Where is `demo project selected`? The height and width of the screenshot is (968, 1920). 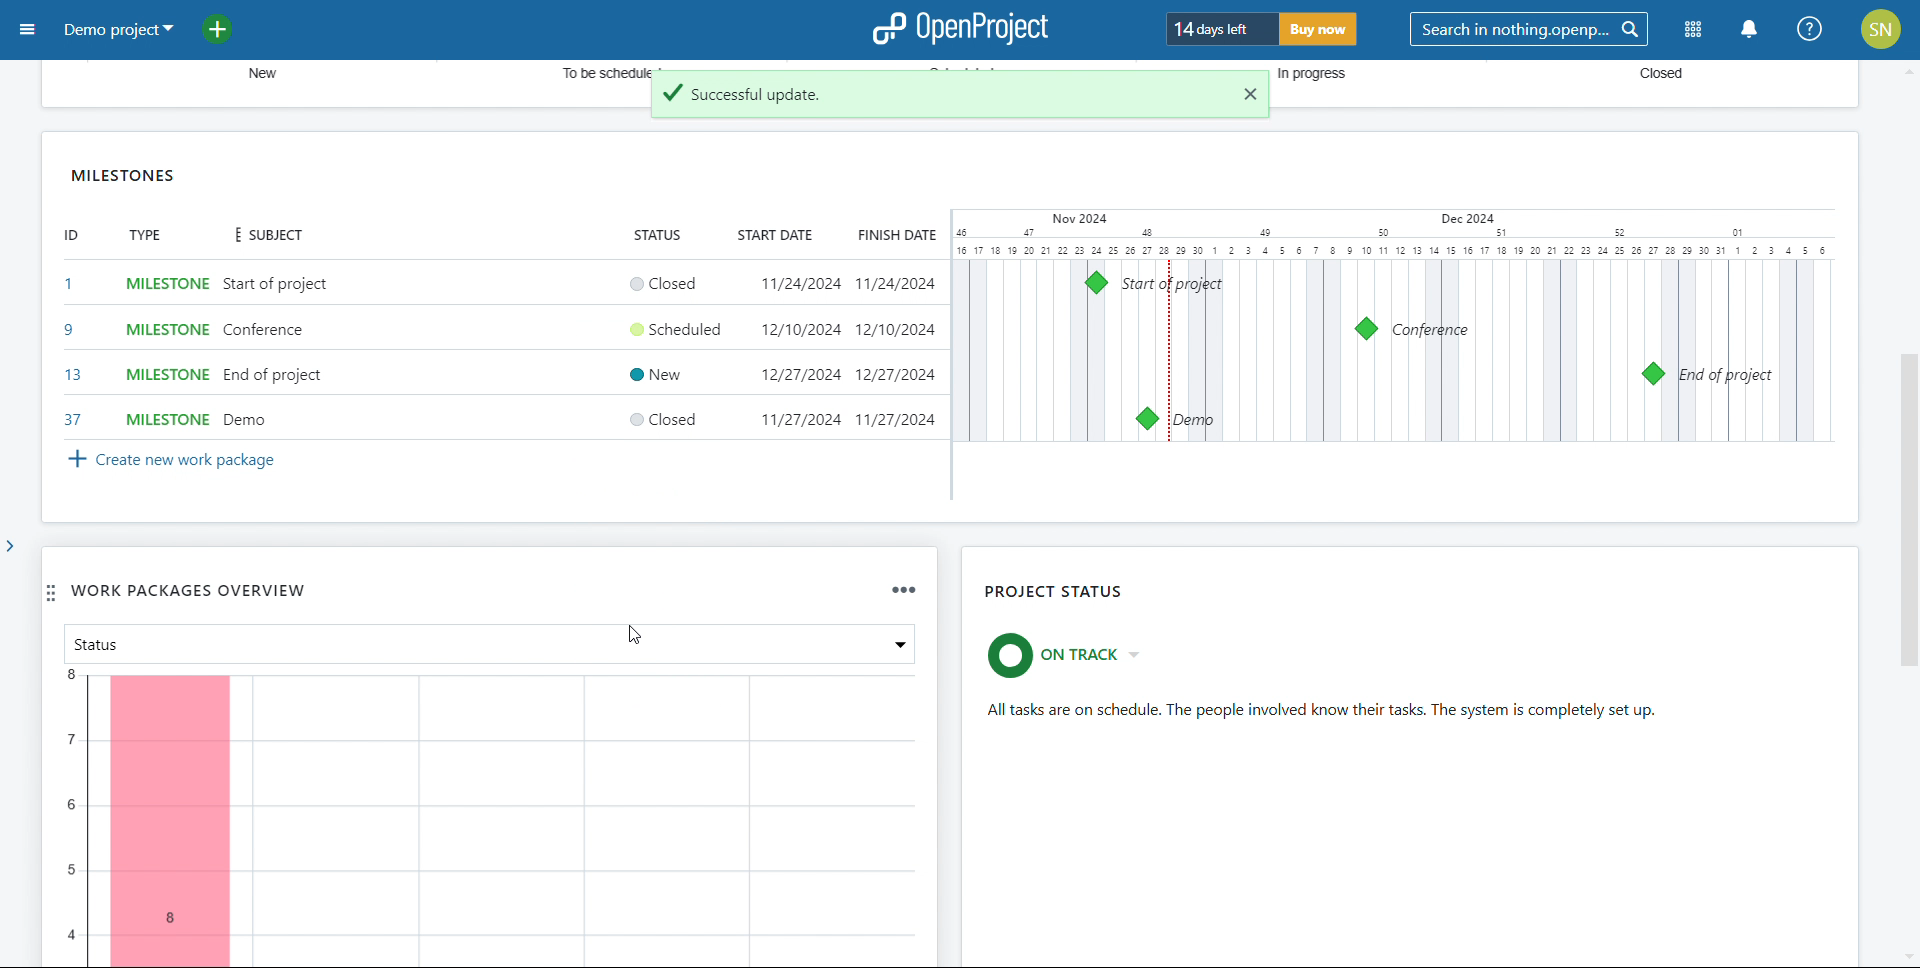
demo project selected is located at coordinates (117, 29).